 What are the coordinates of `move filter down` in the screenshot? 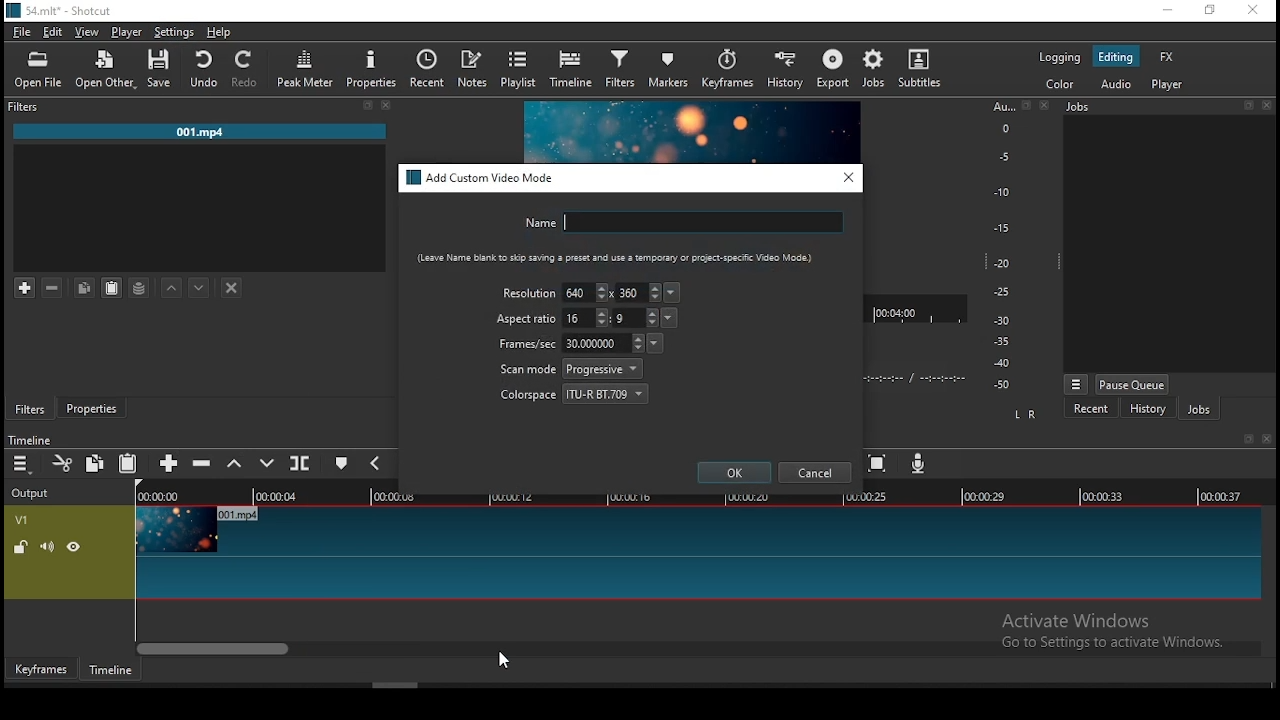 It's located at (199, 288).